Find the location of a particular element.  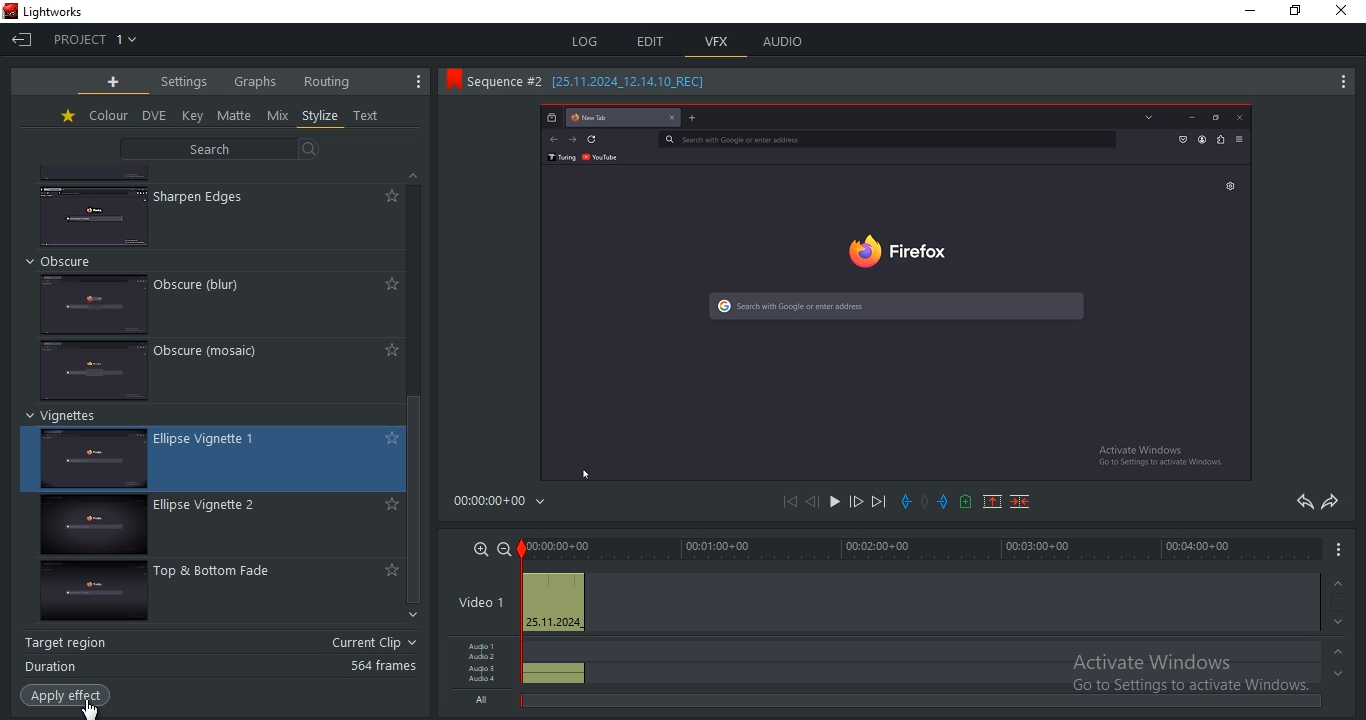

audio is located at coordinates (782, 40).